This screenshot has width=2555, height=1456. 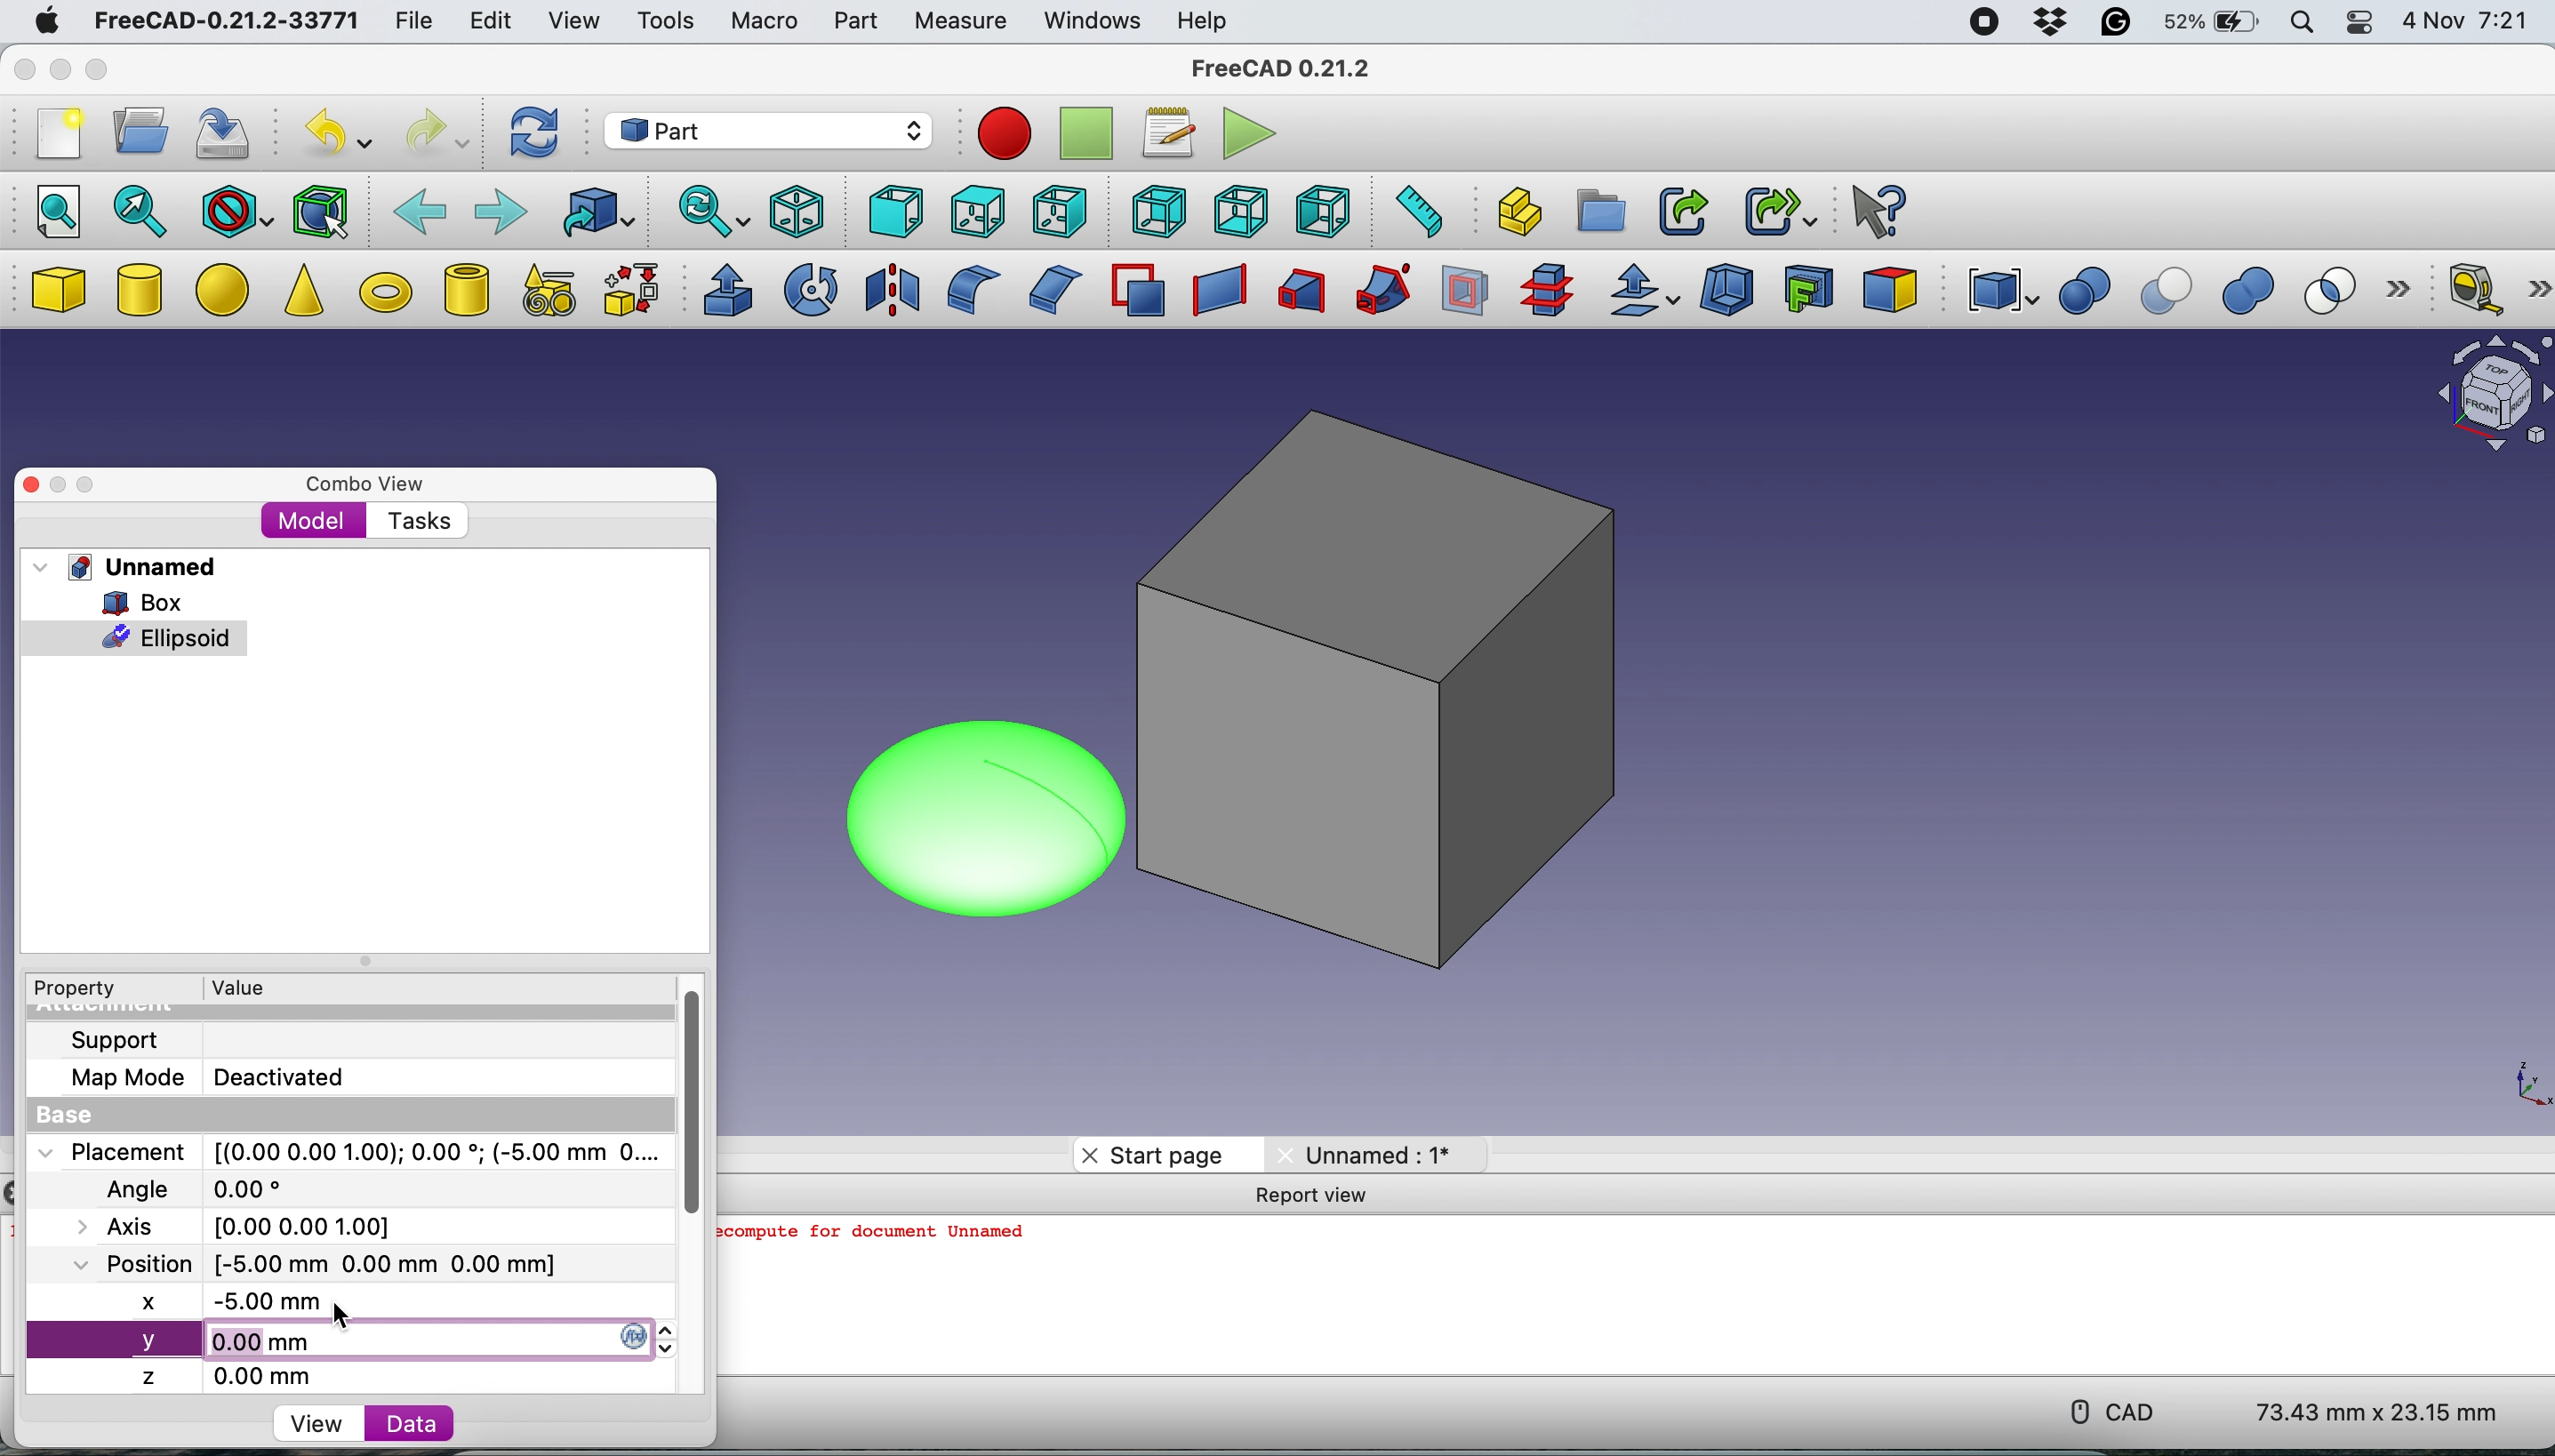 I want to click on Axis [0.00 0.00 1.00], so click(x=246, y=1224).